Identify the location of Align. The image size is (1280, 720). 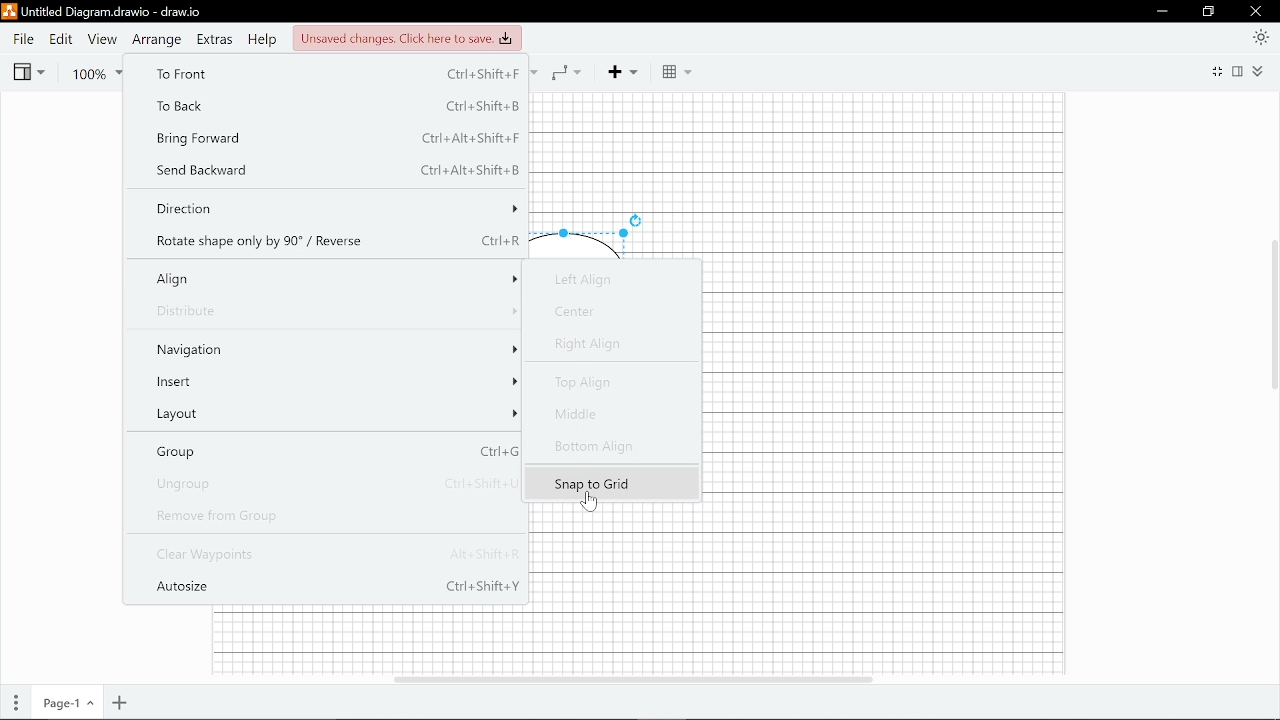
(334, 283).